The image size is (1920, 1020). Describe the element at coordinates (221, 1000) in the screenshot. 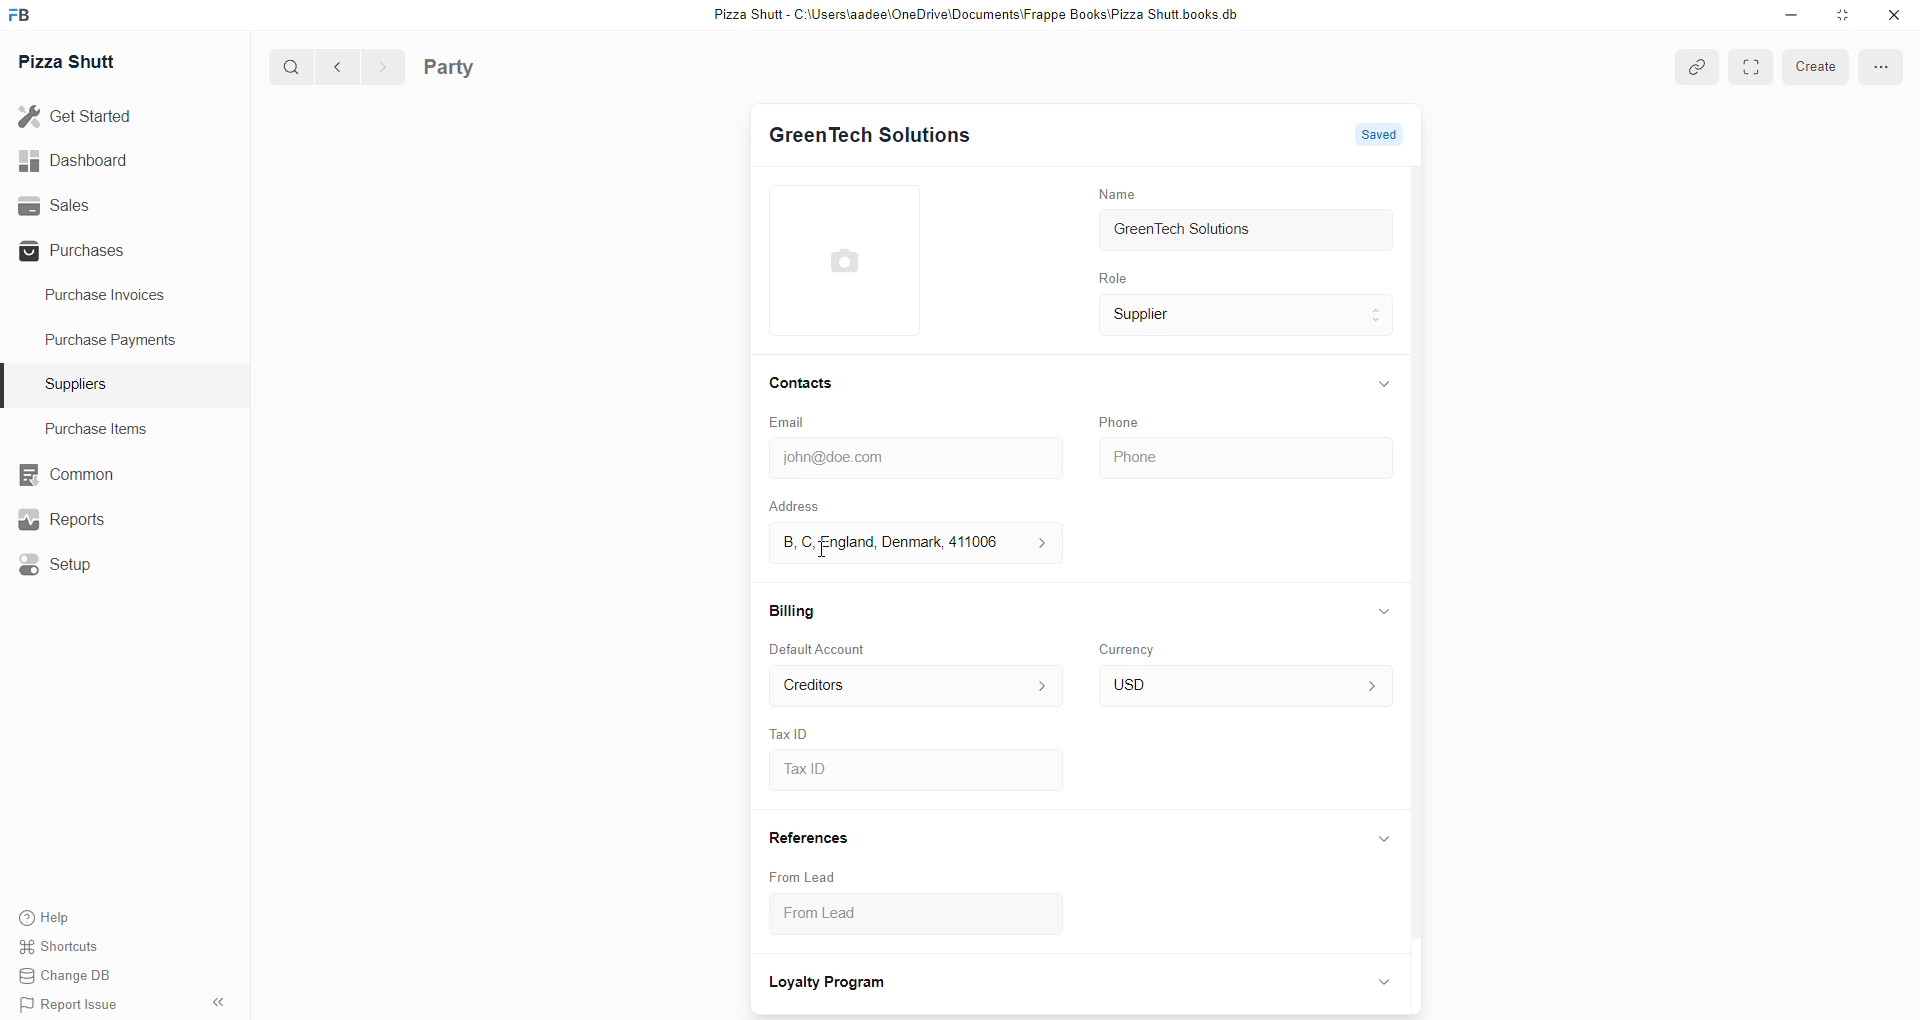

I see `hide ` at that location.